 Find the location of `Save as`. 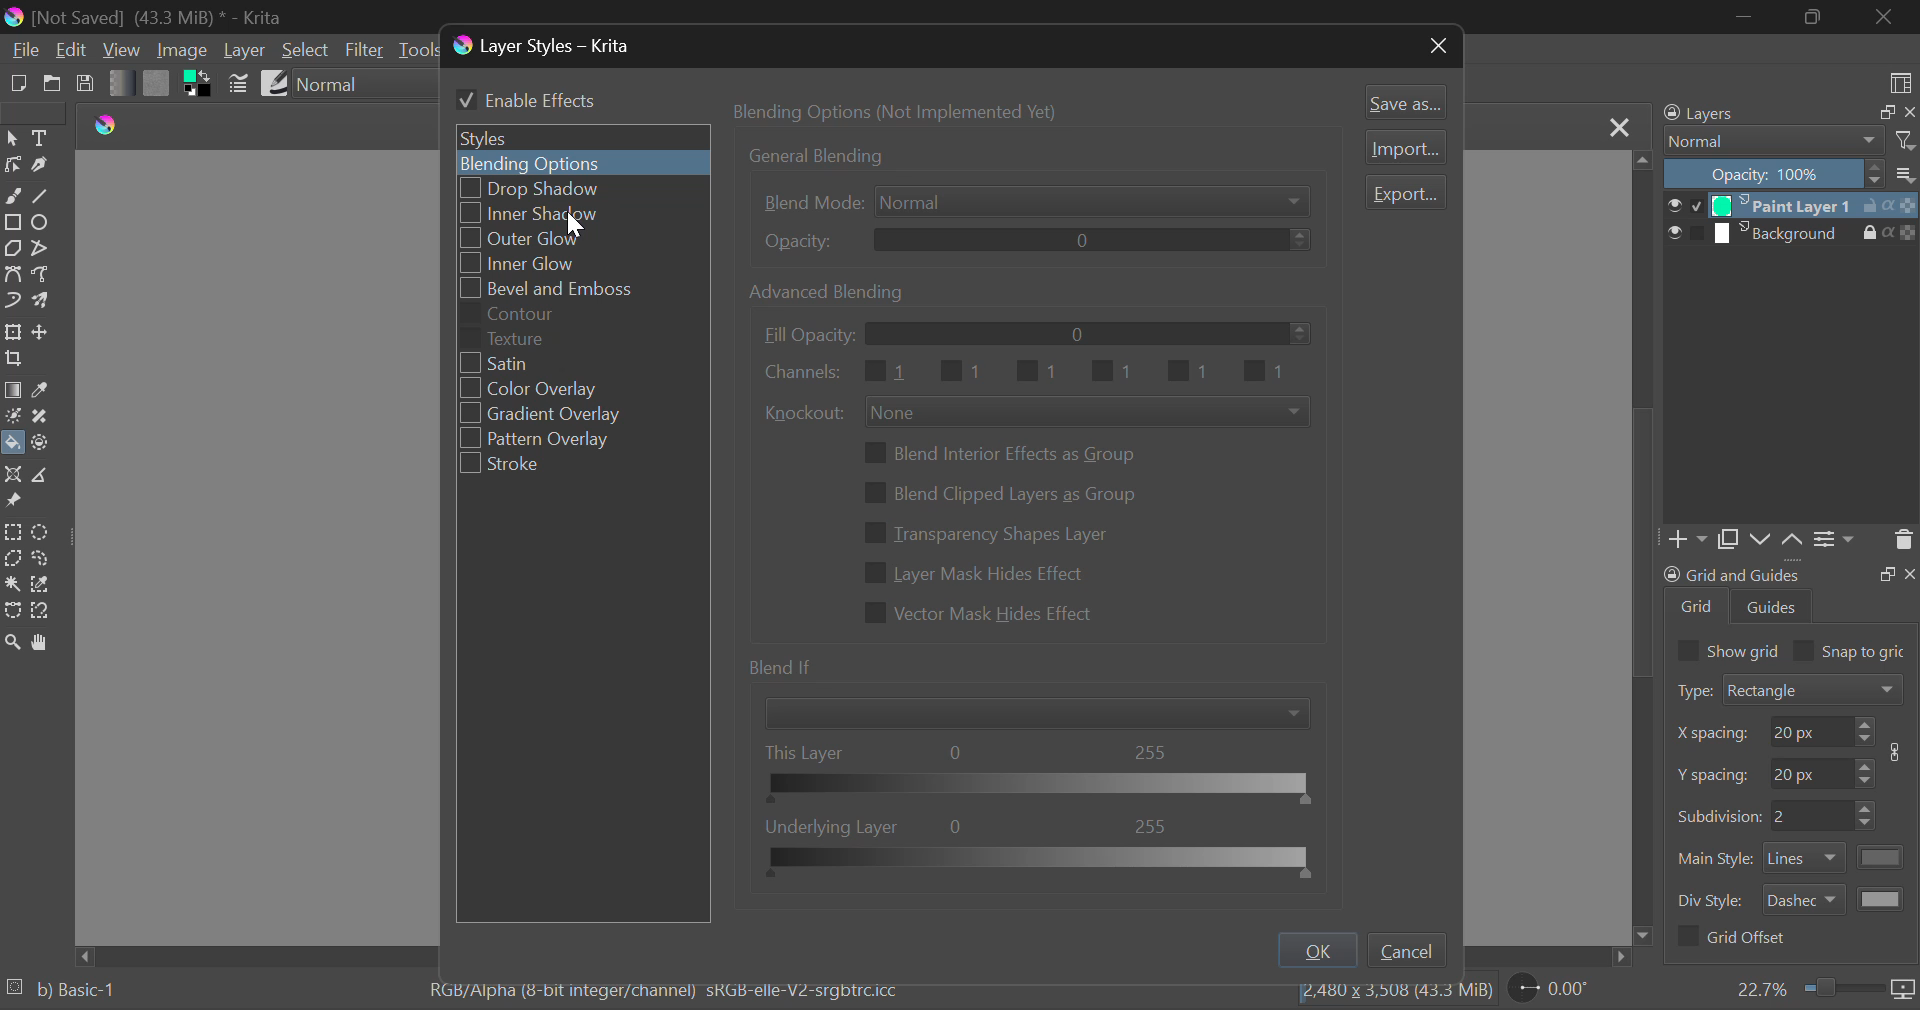

Save as is located at coordinates (1405, 100).